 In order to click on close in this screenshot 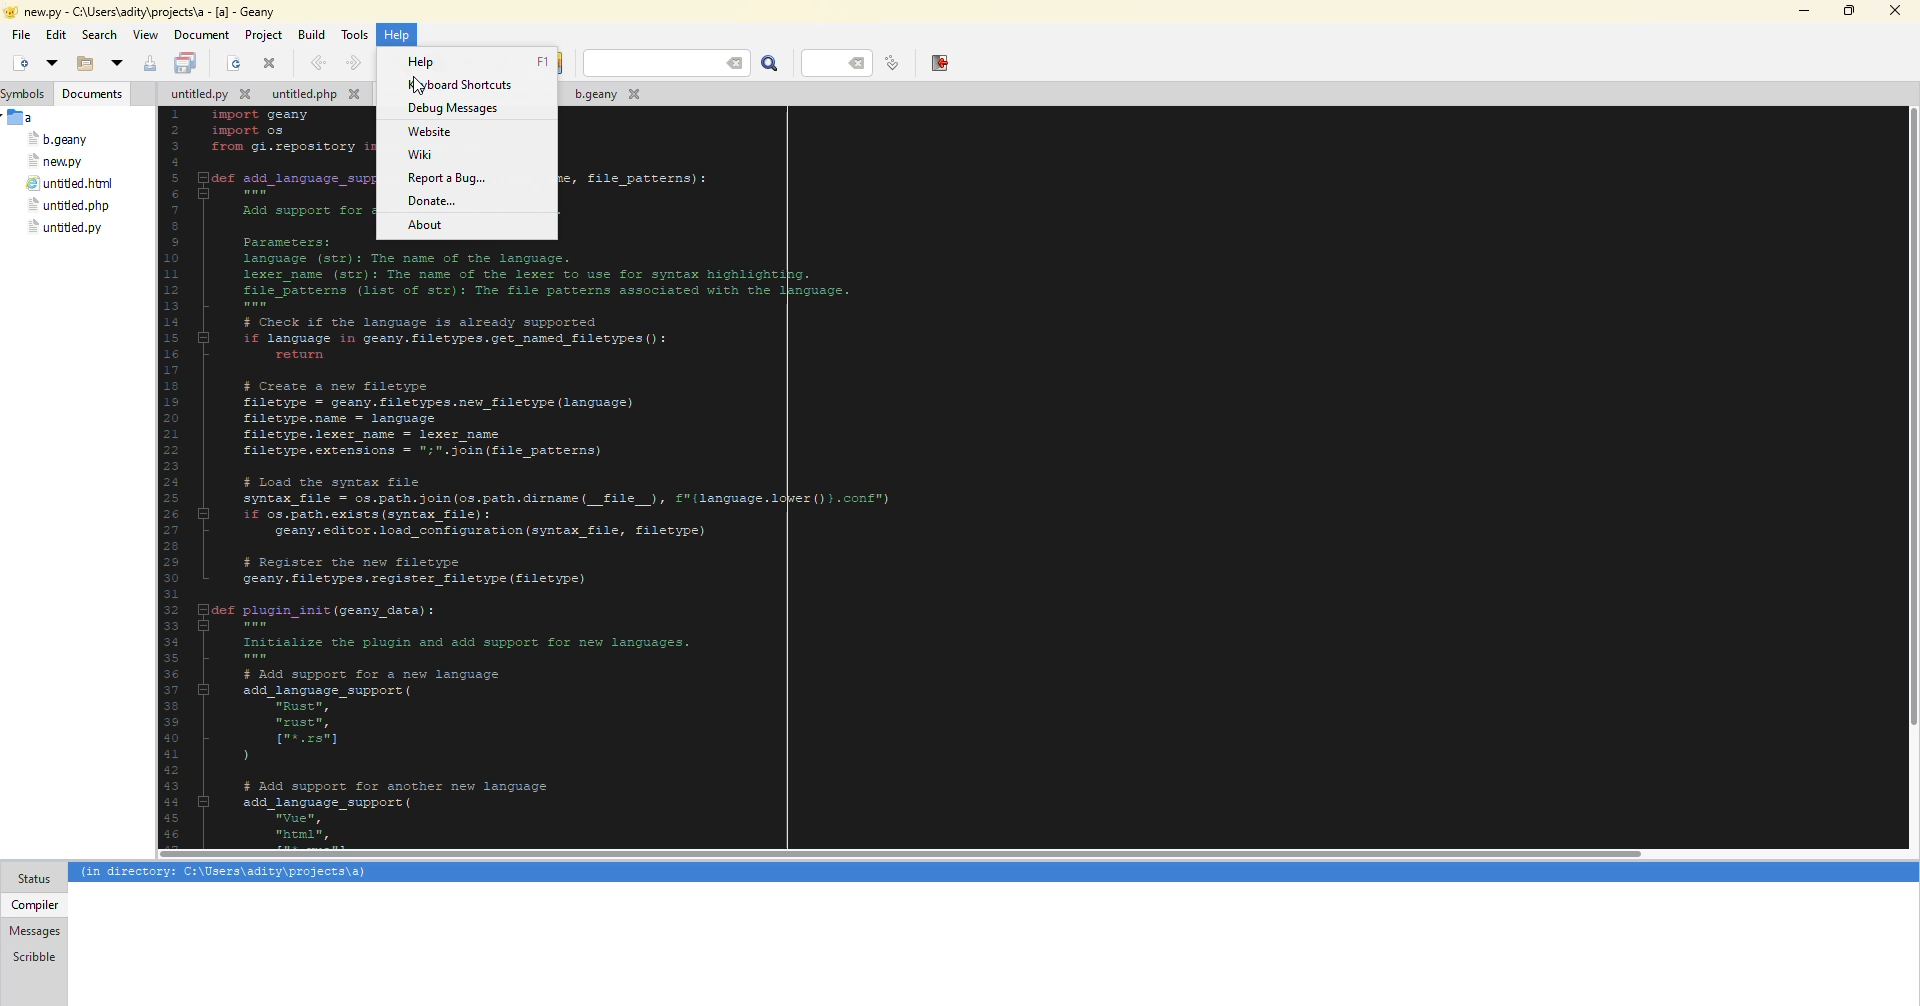, I will do `click(270, 63)`.